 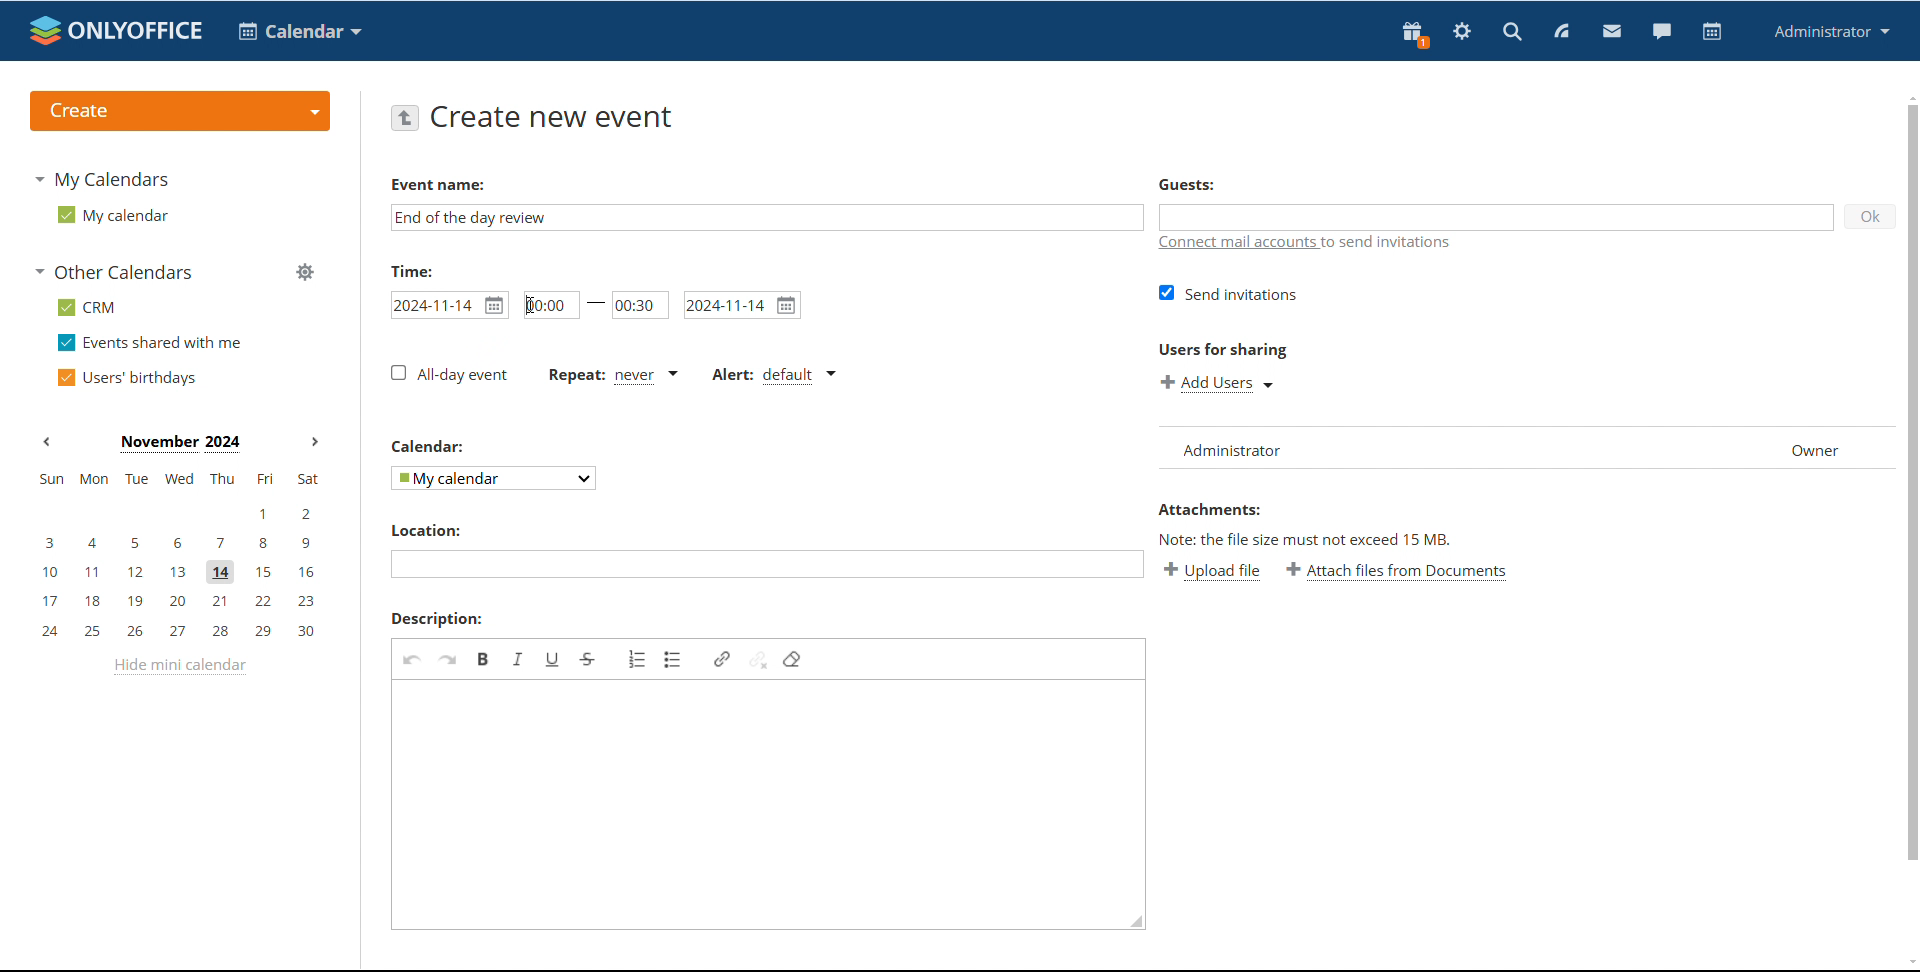 I want to click on logo, so click(x=116, y=30).